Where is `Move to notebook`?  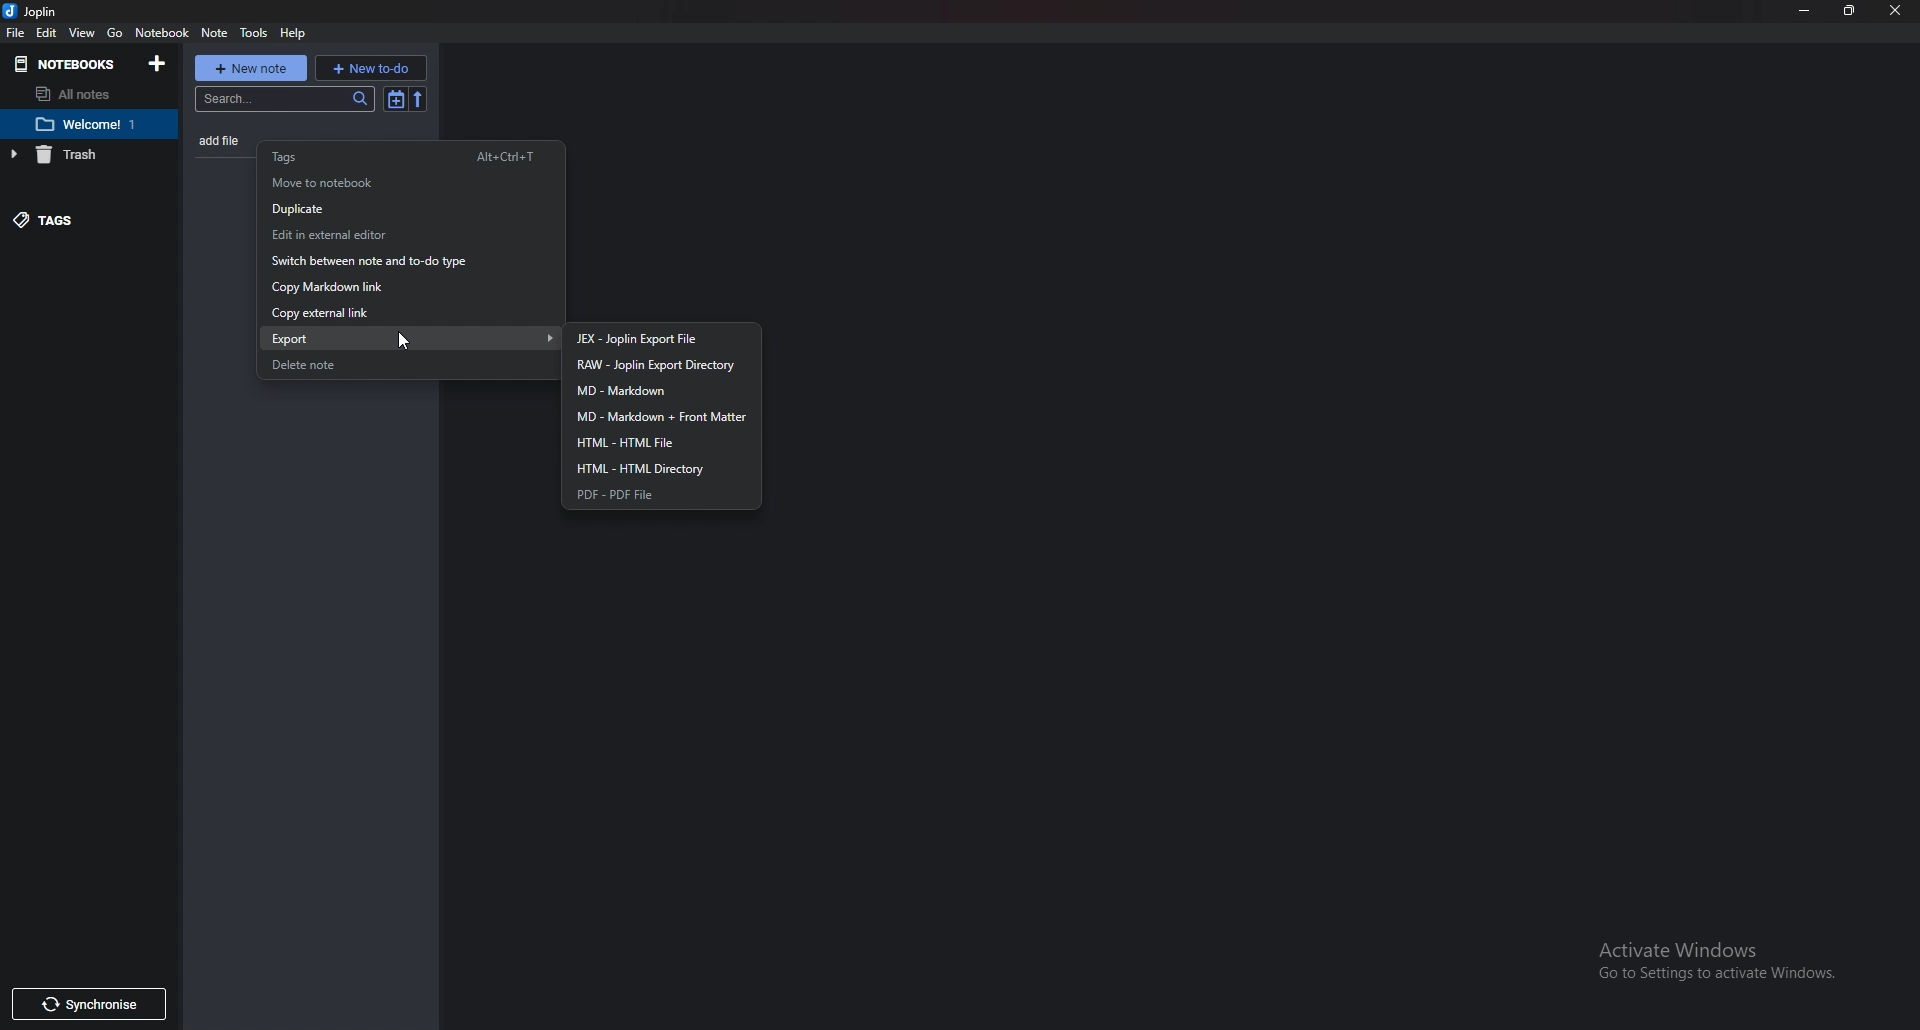 Move to notebook is located at coordinates (396, 182).